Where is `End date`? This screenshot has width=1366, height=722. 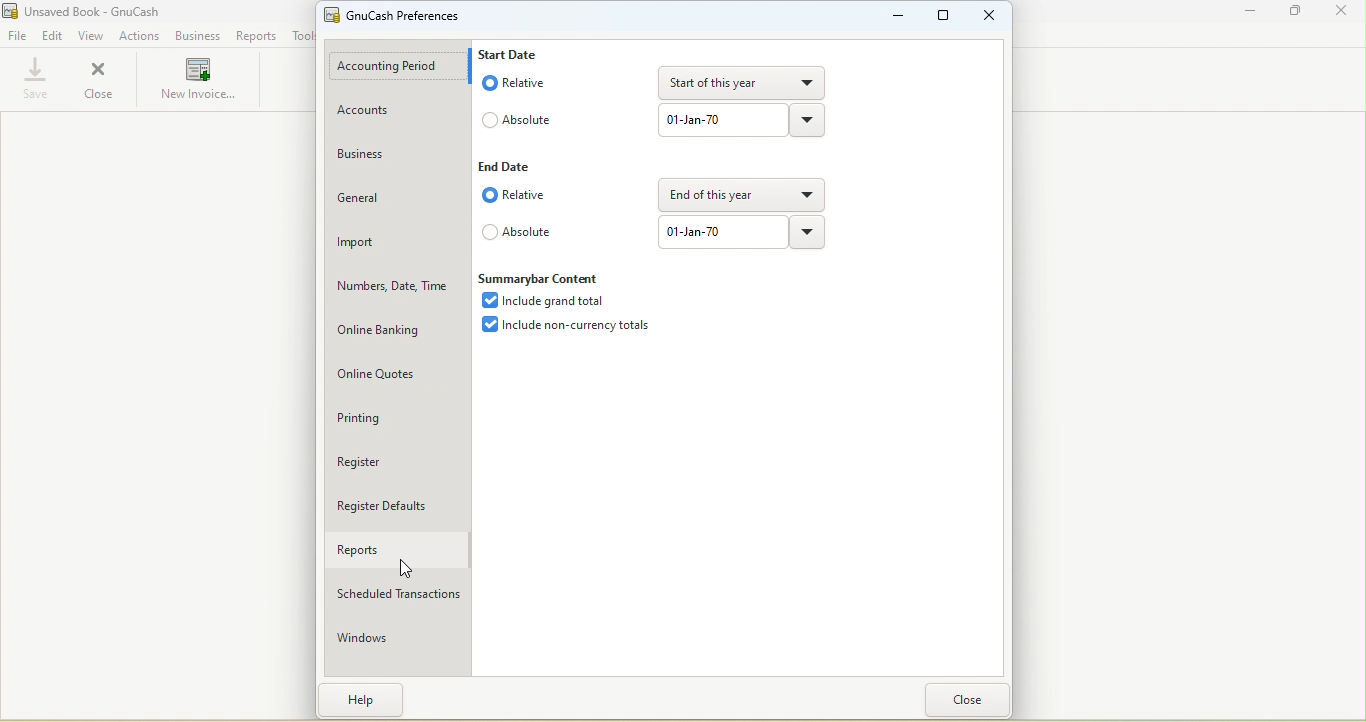
End date is located at coordinates (520, 162).